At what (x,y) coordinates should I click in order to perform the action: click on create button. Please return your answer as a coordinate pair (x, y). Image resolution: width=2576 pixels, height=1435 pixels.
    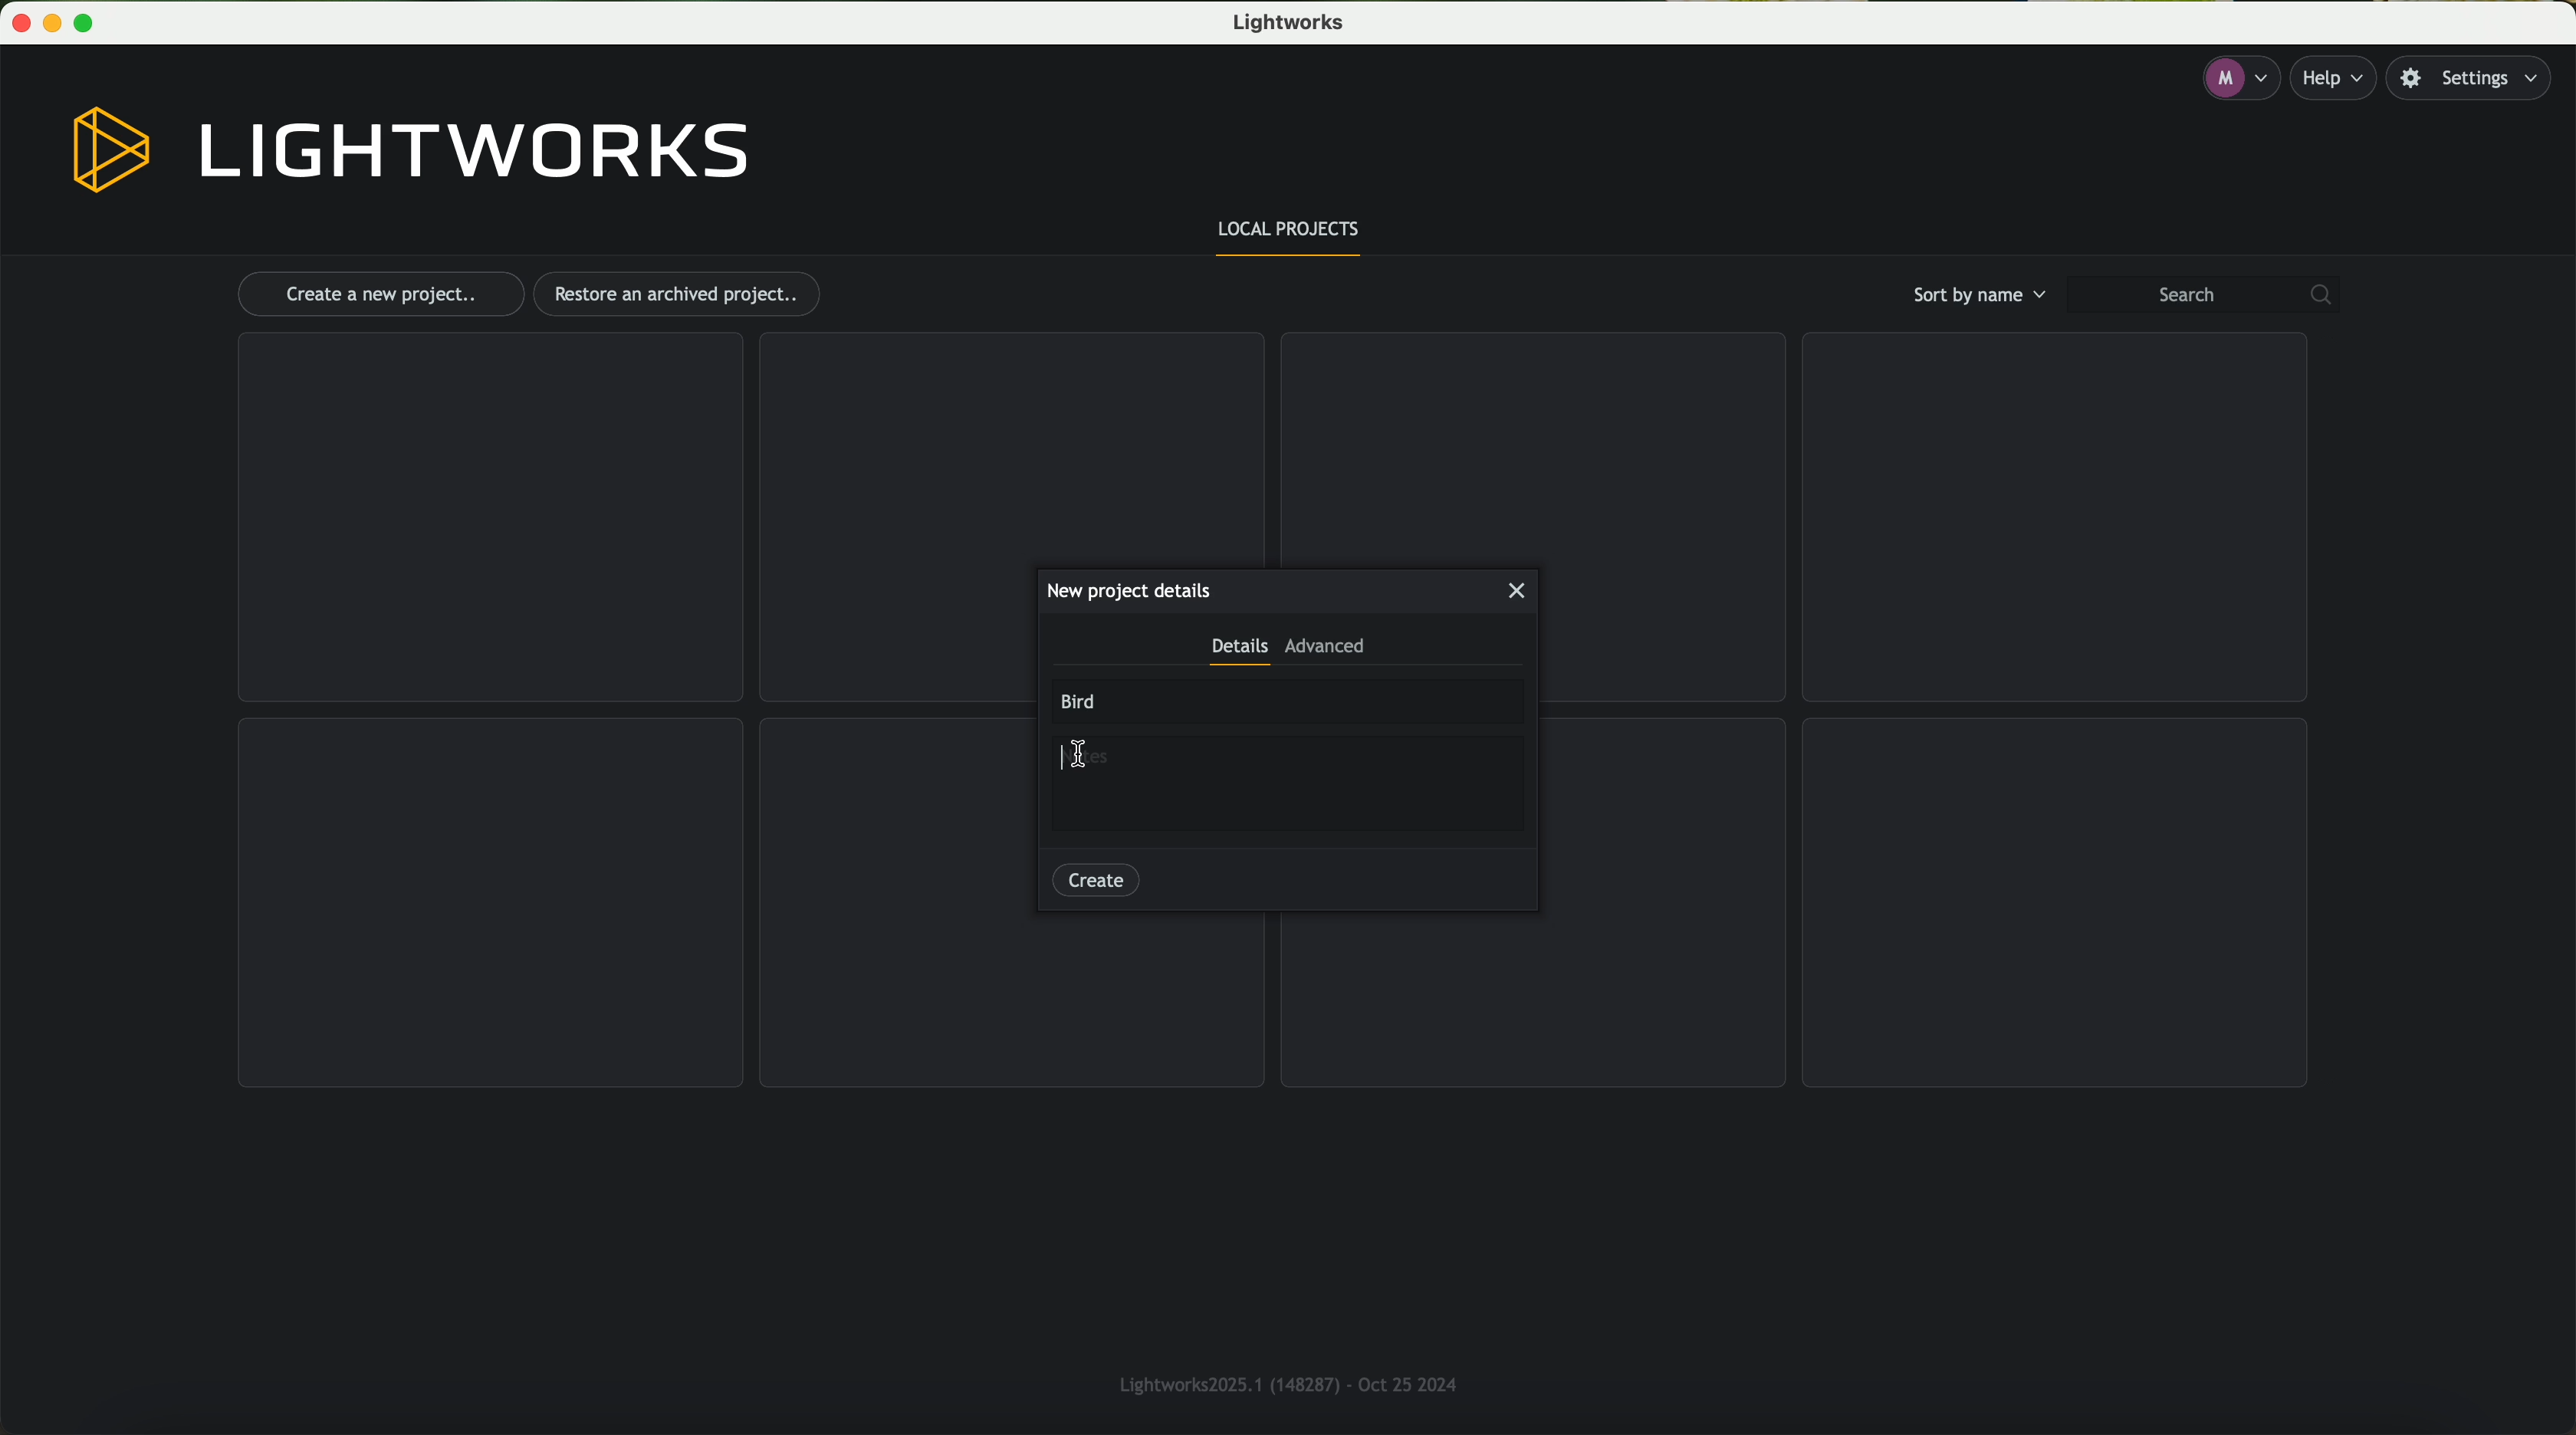
    Looking at the image, I should click on (1096, 877).